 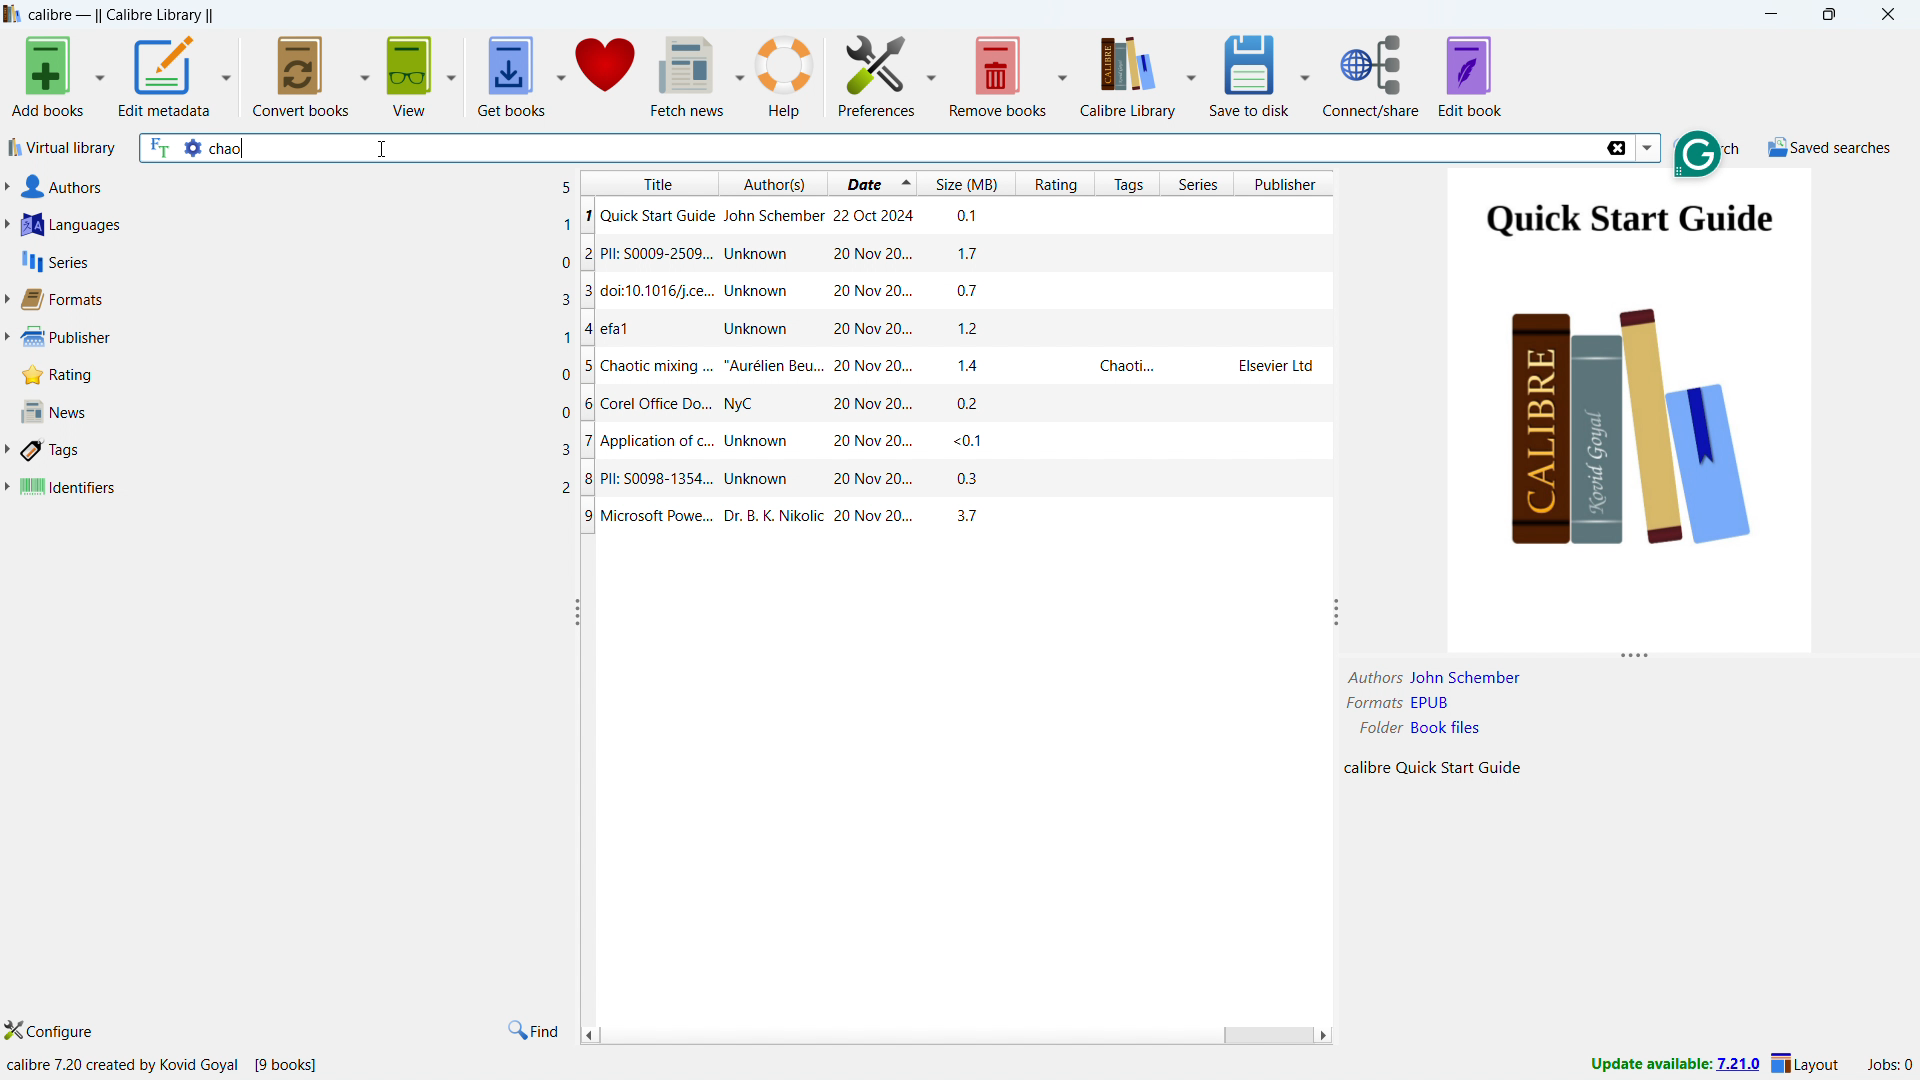 I want to click on edit book, so click(x=1470, y=75).